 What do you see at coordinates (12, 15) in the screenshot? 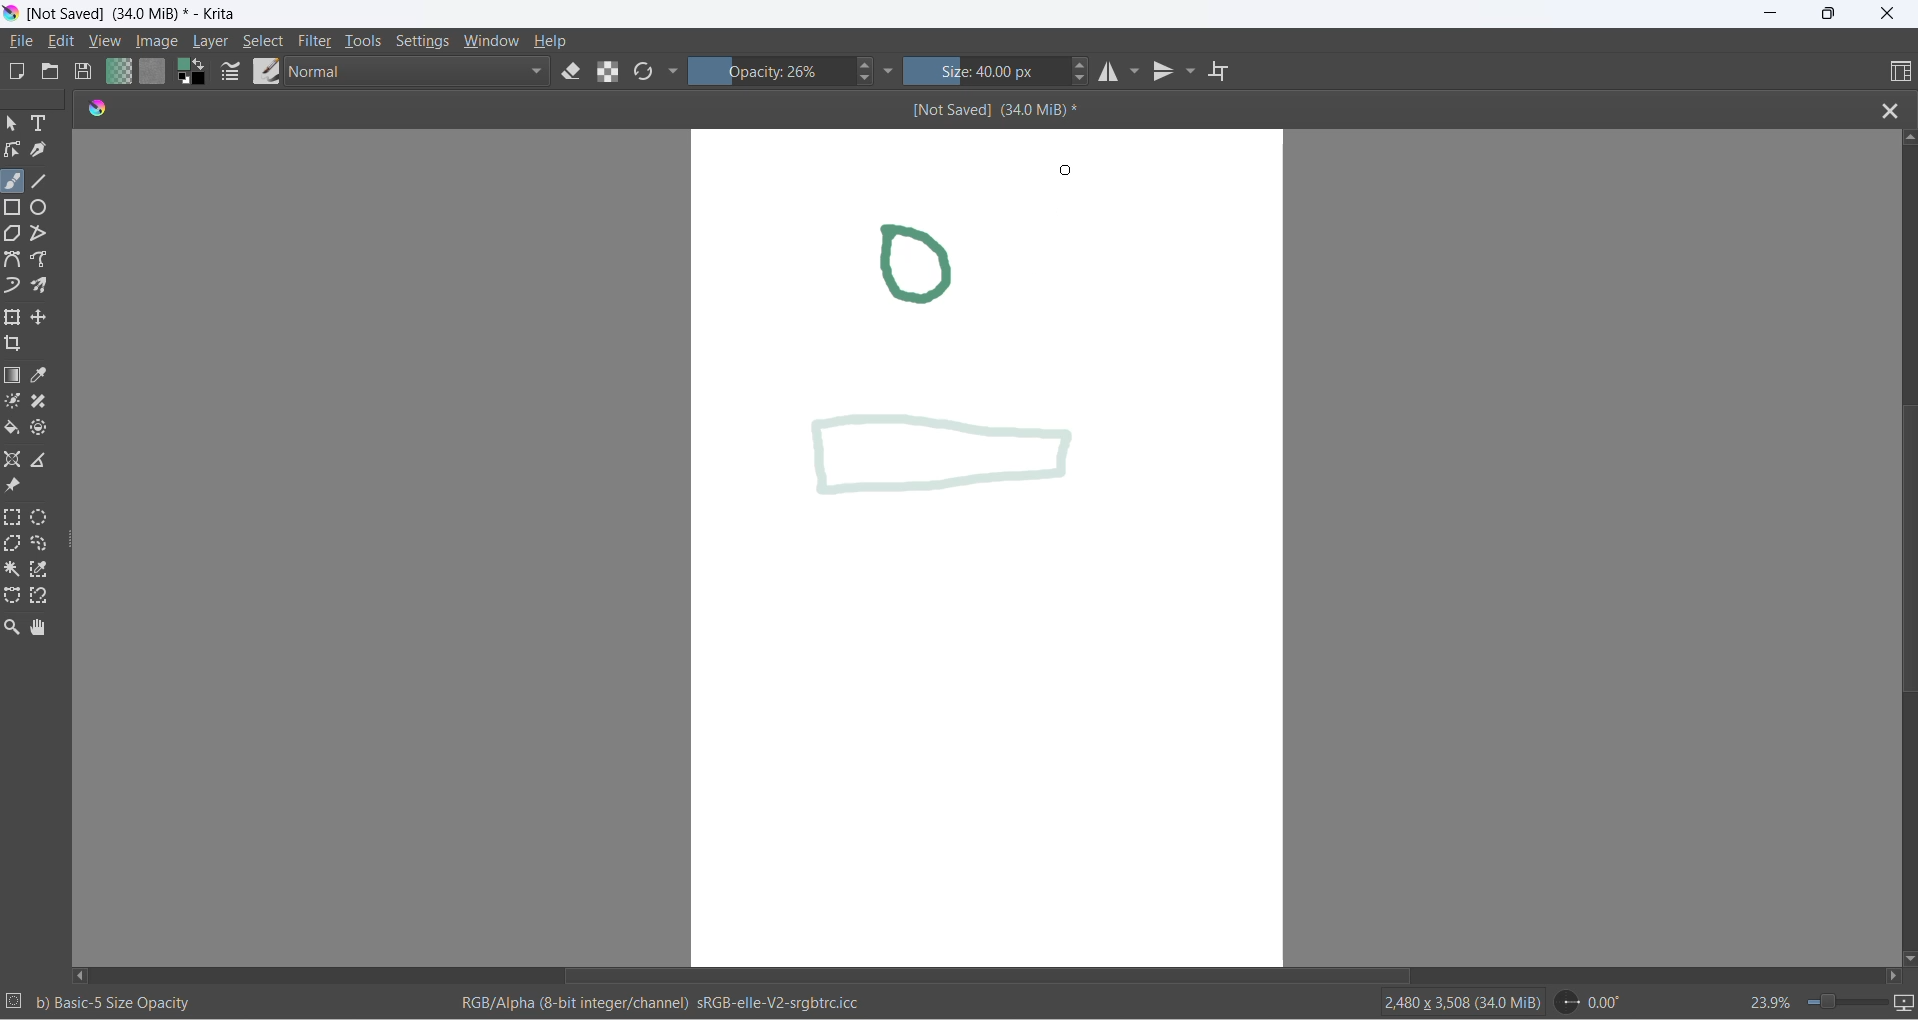
I see `app icon` at bounding box center [12, 15].